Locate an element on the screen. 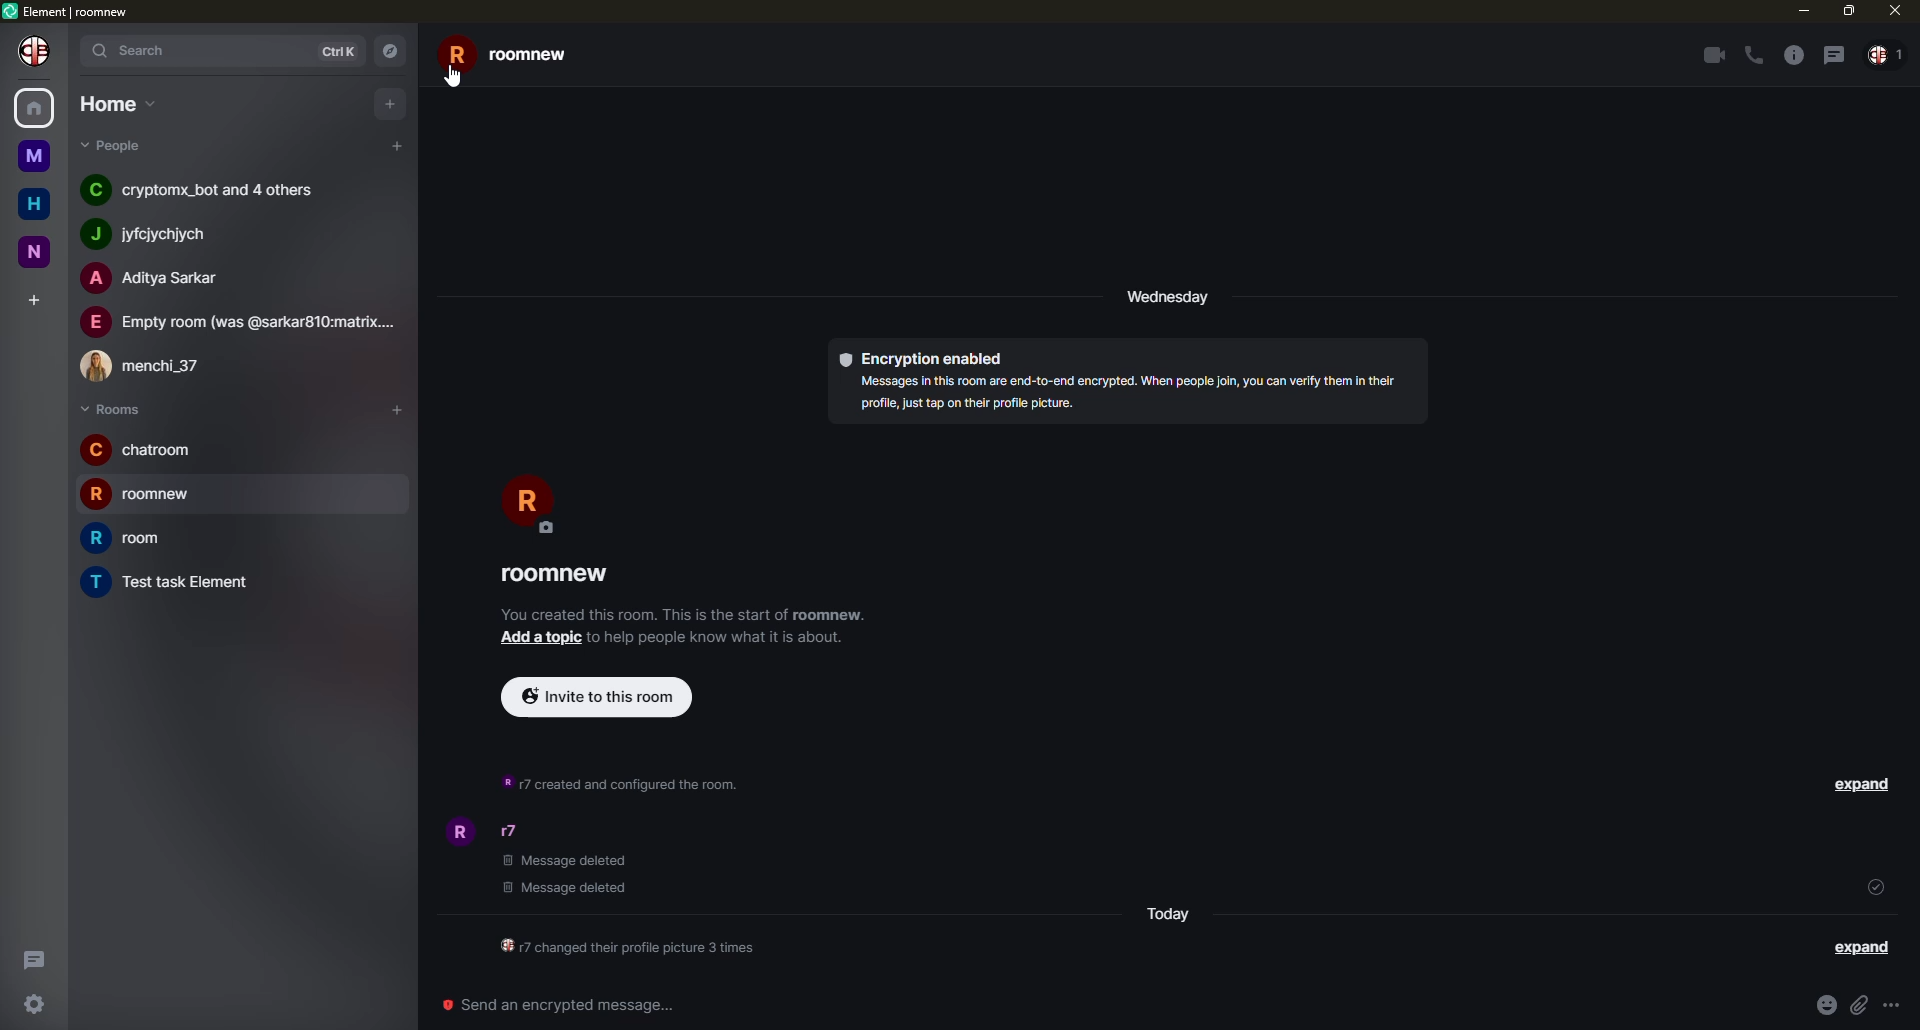  configured the room is located at coordinates (624, 949).